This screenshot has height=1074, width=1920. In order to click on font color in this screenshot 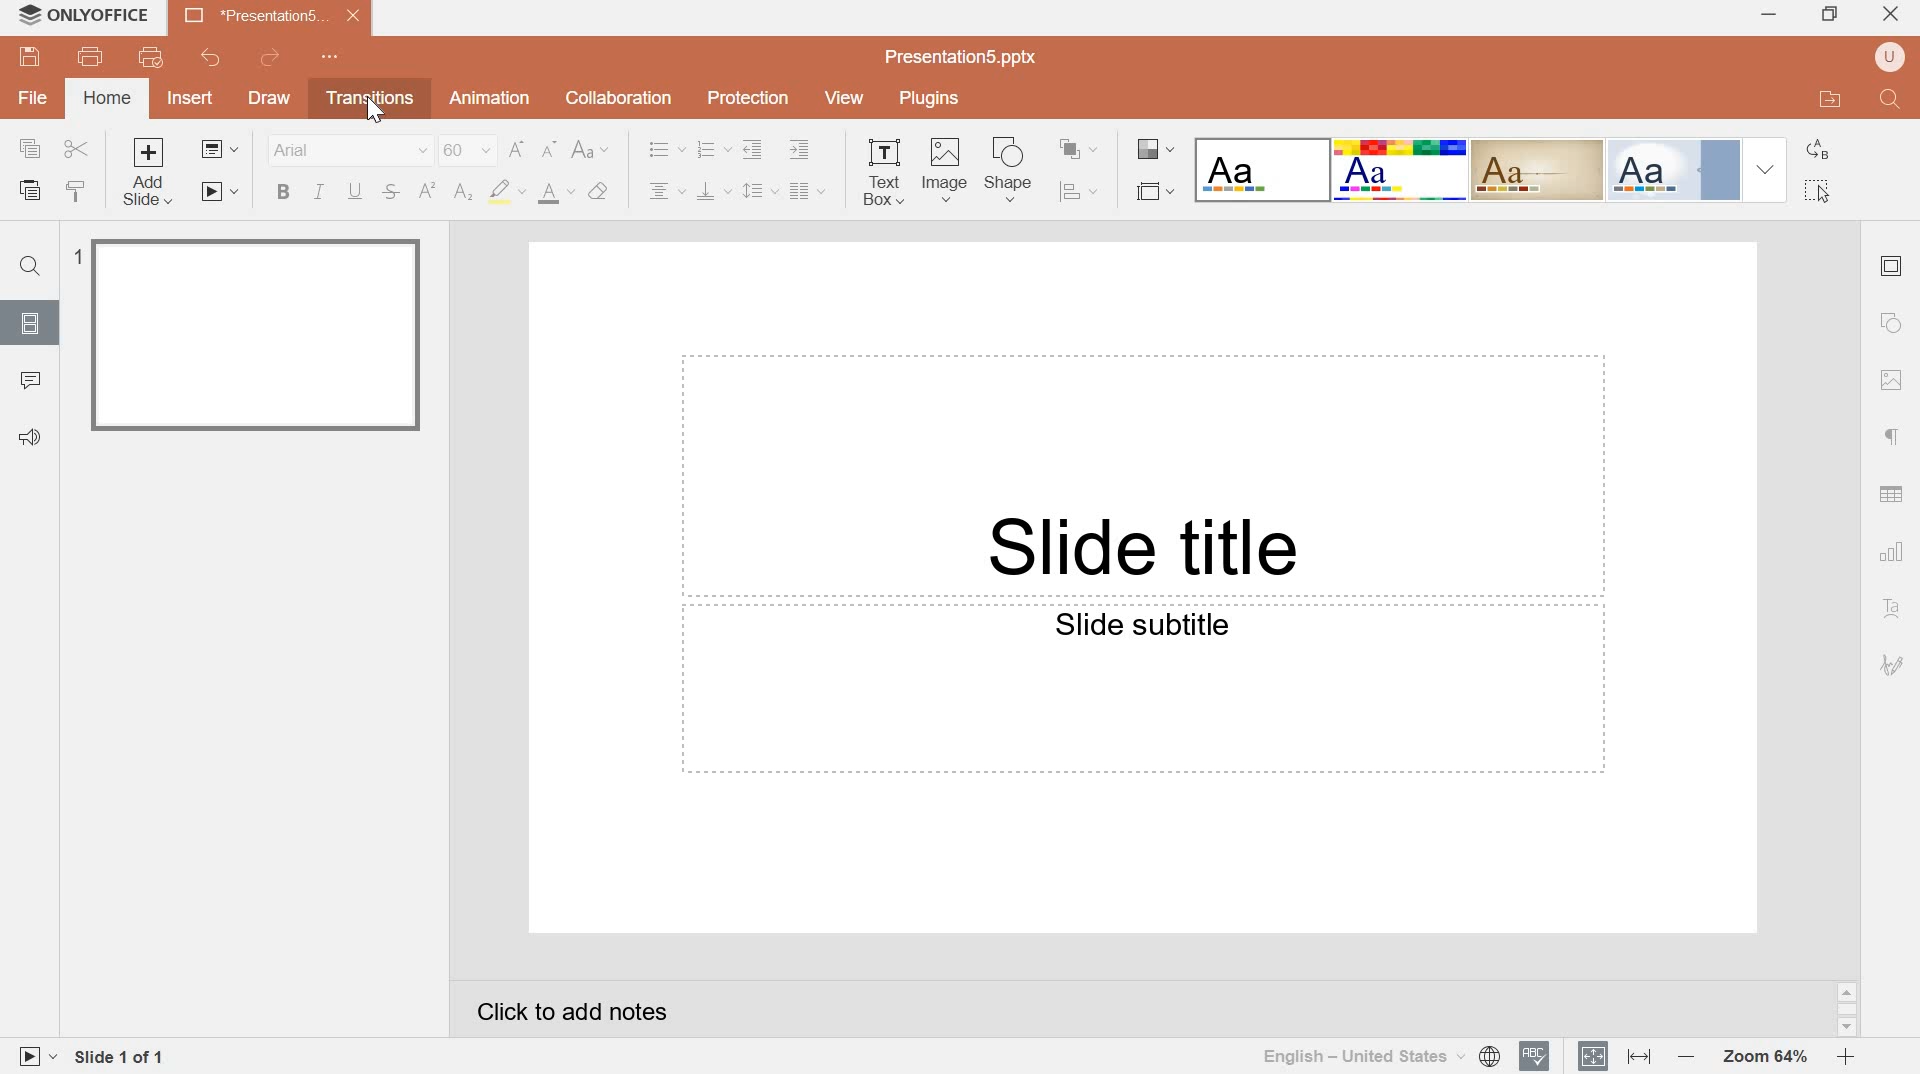, I will do `click(558, 195)`.